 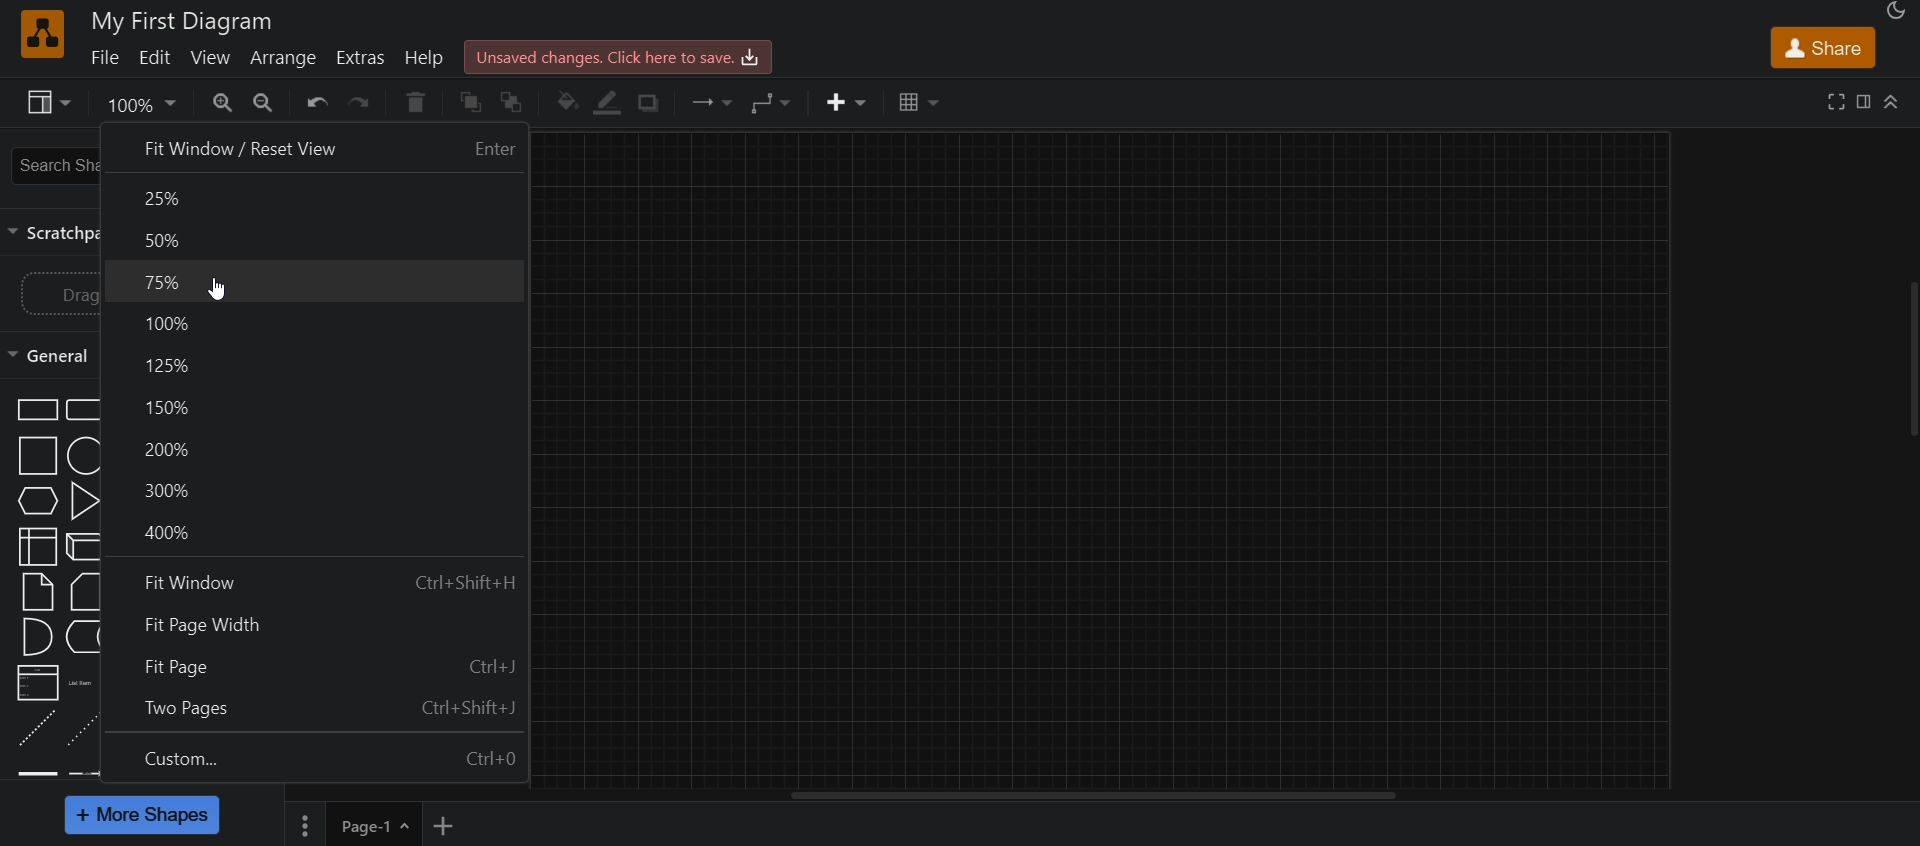 What do you see at coordinates (322, 322) in the screenshot?
I see `100%` at bounding box center [322, 322].